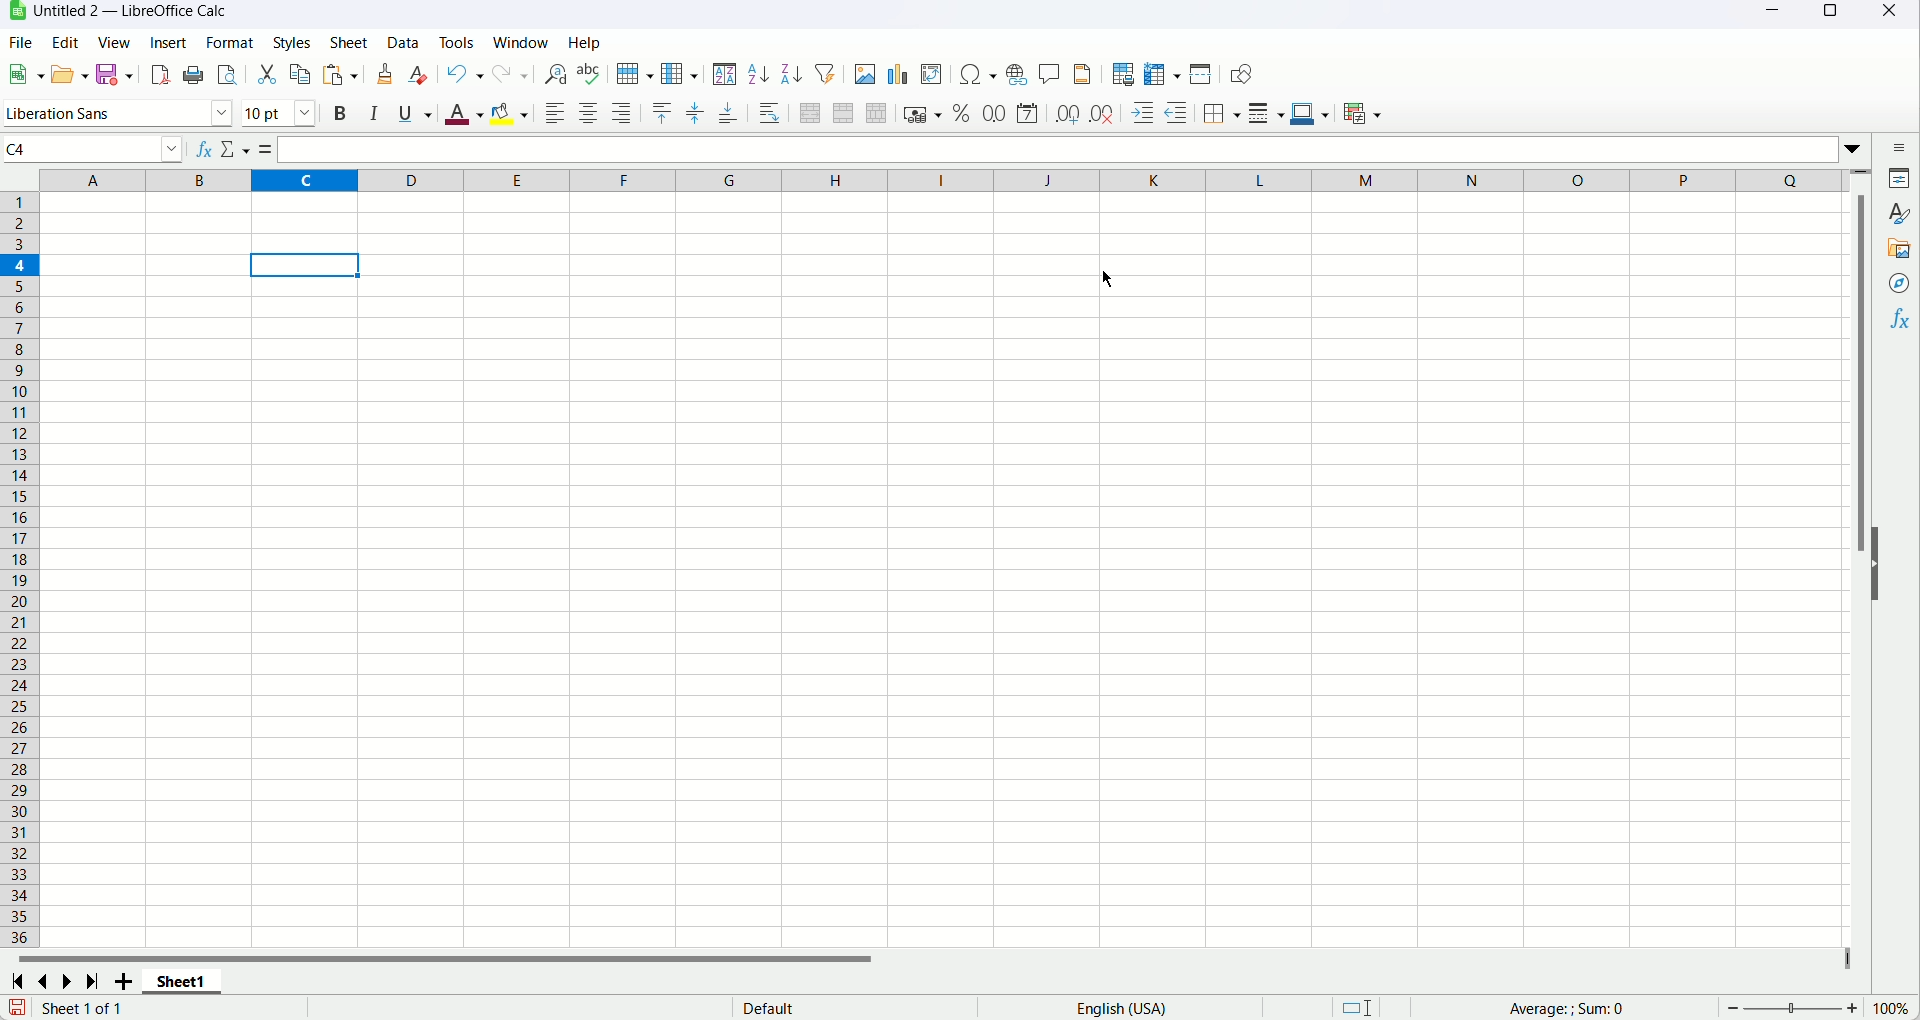 This screenshot has width=1920, height=1020. Describe the element at coordinates (1162, 74) in the screenshot. I see `Freeze rows and column` at that location.